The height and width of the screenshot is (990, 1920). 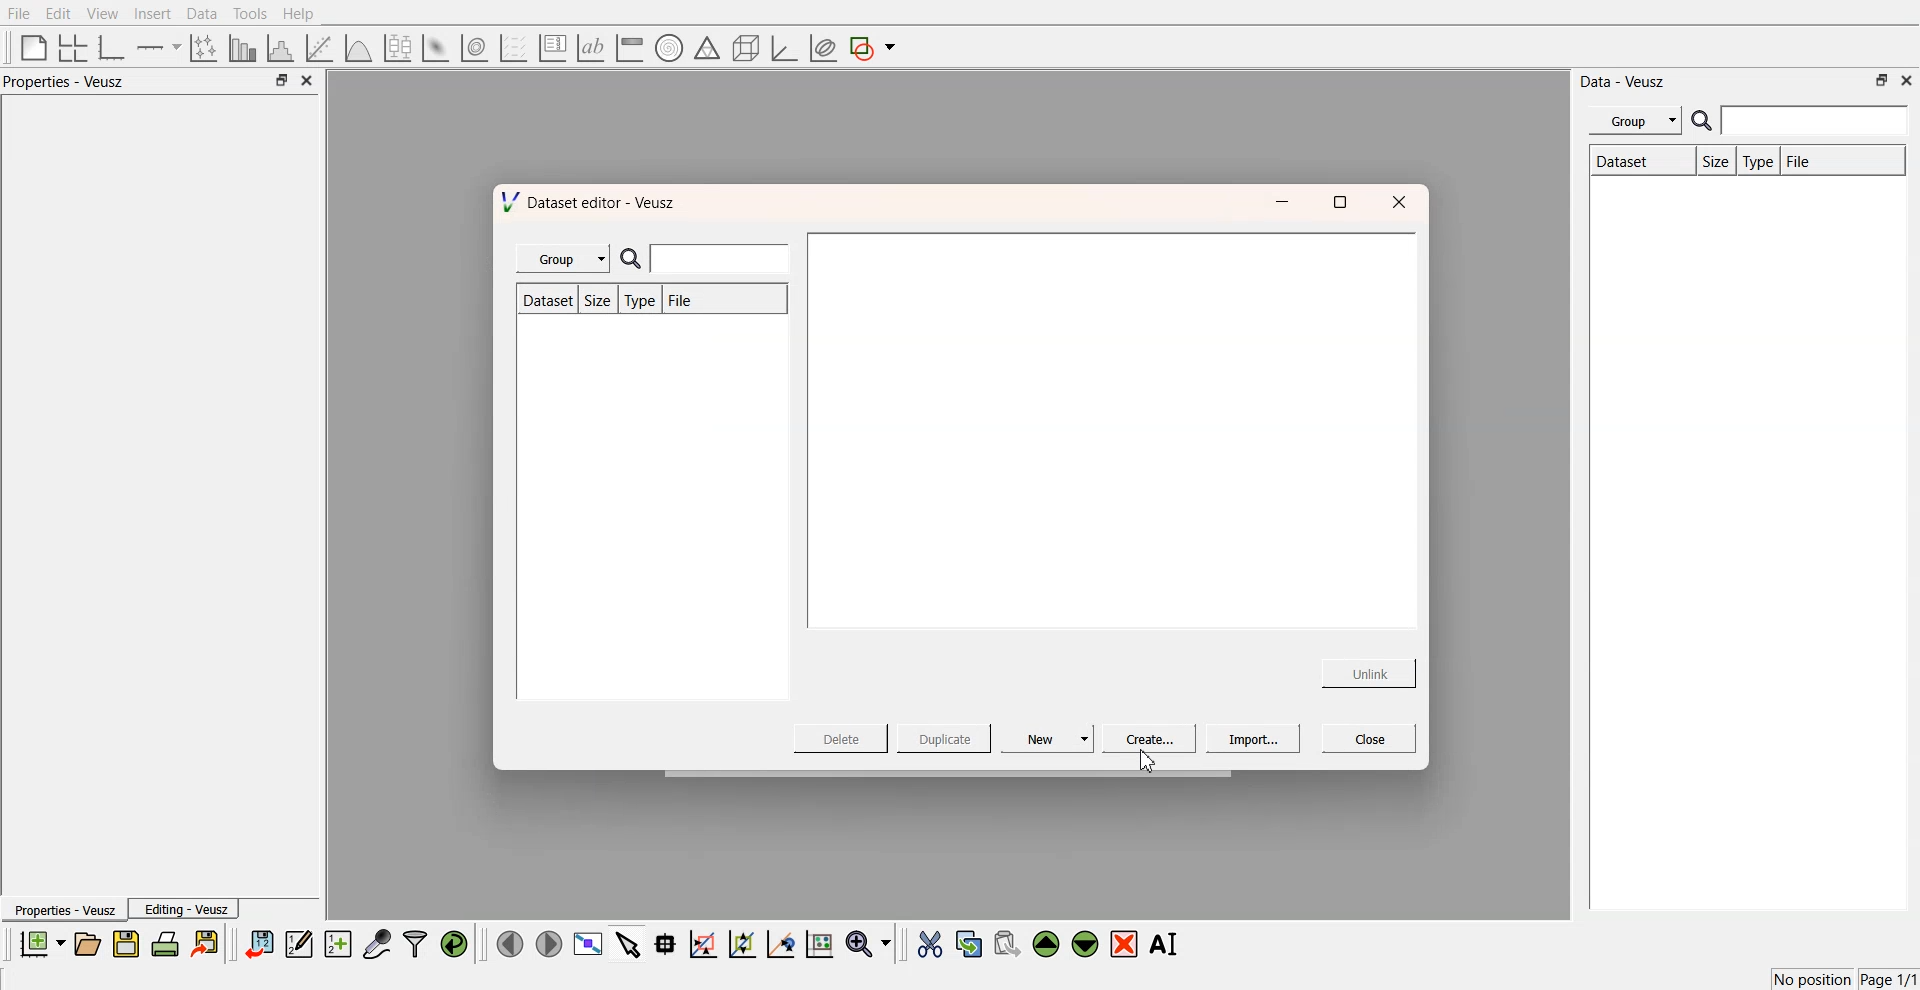 I want to click on import data sets, so click(x=258, y=944).